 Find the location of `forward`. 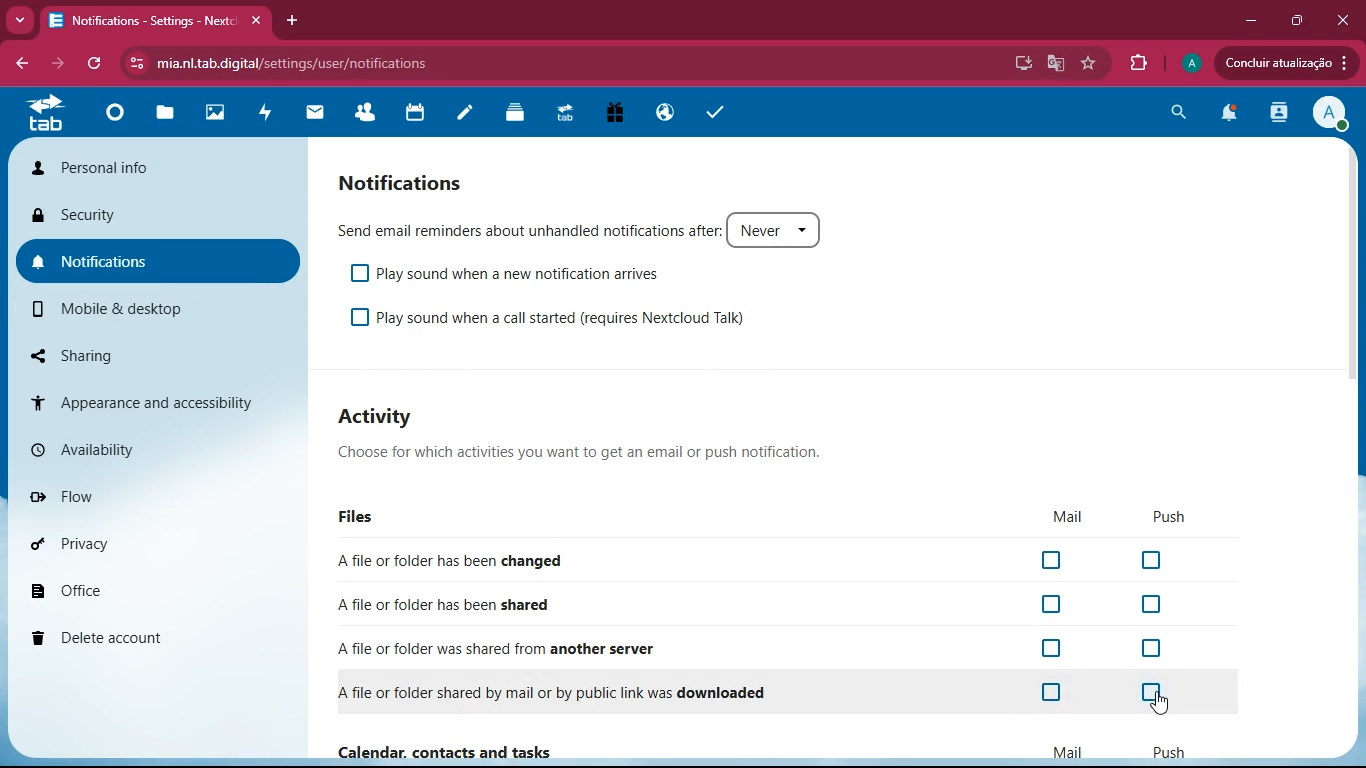

forward is located at coordinates (61, 65).